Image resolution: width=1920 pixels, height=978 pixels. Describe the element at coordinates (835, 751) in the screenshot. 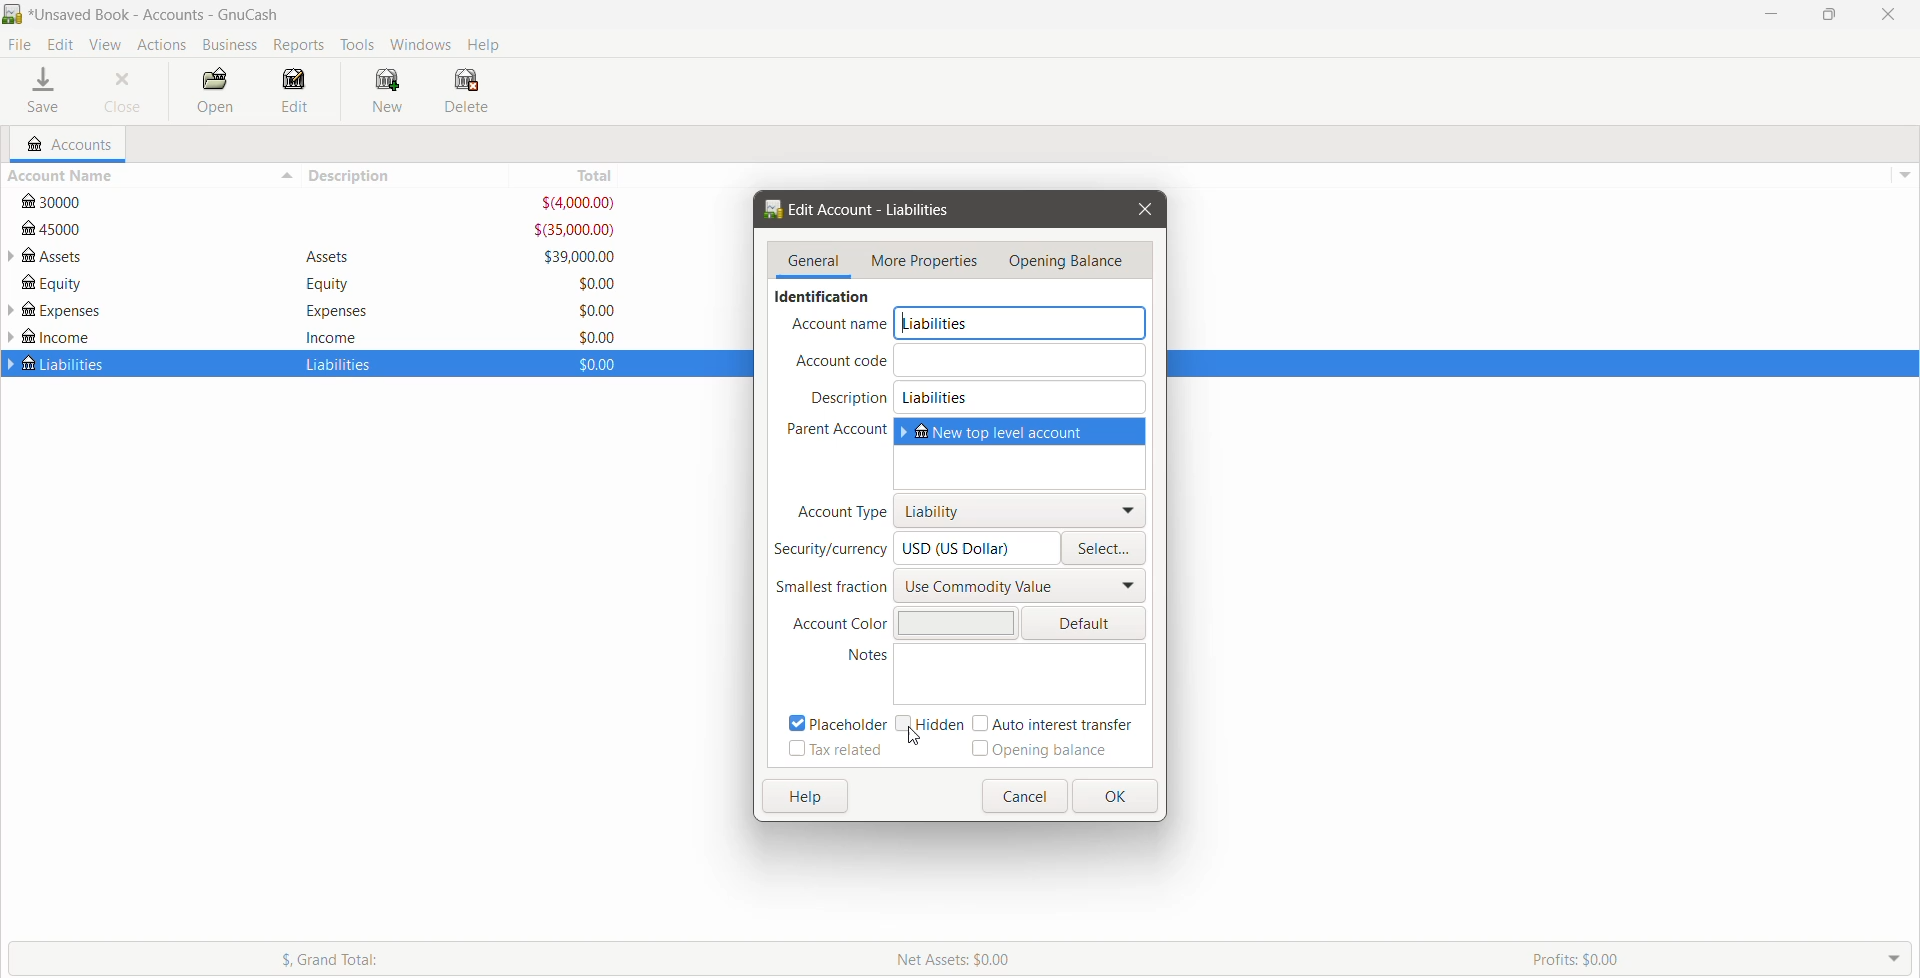

I see `Tax related - click to enable/disable` at that location.